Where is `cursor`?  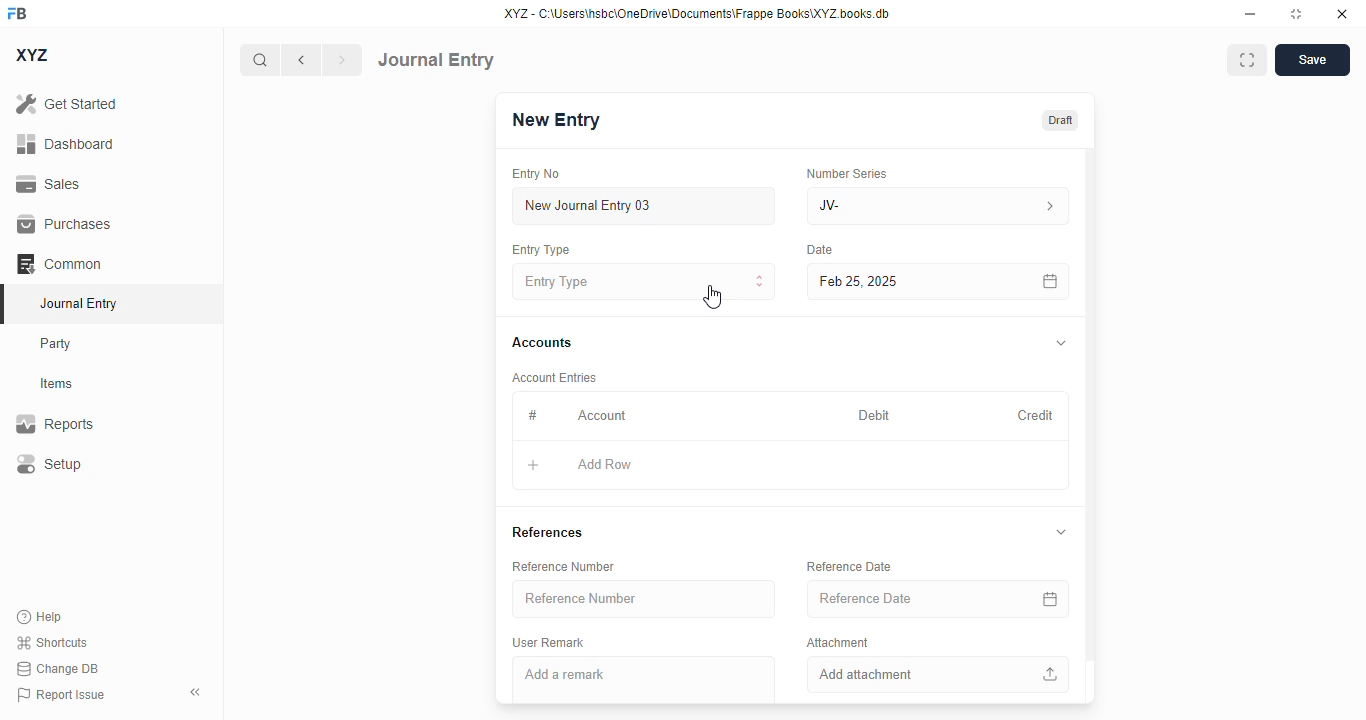
cursor is located at coordinates (711, 297).